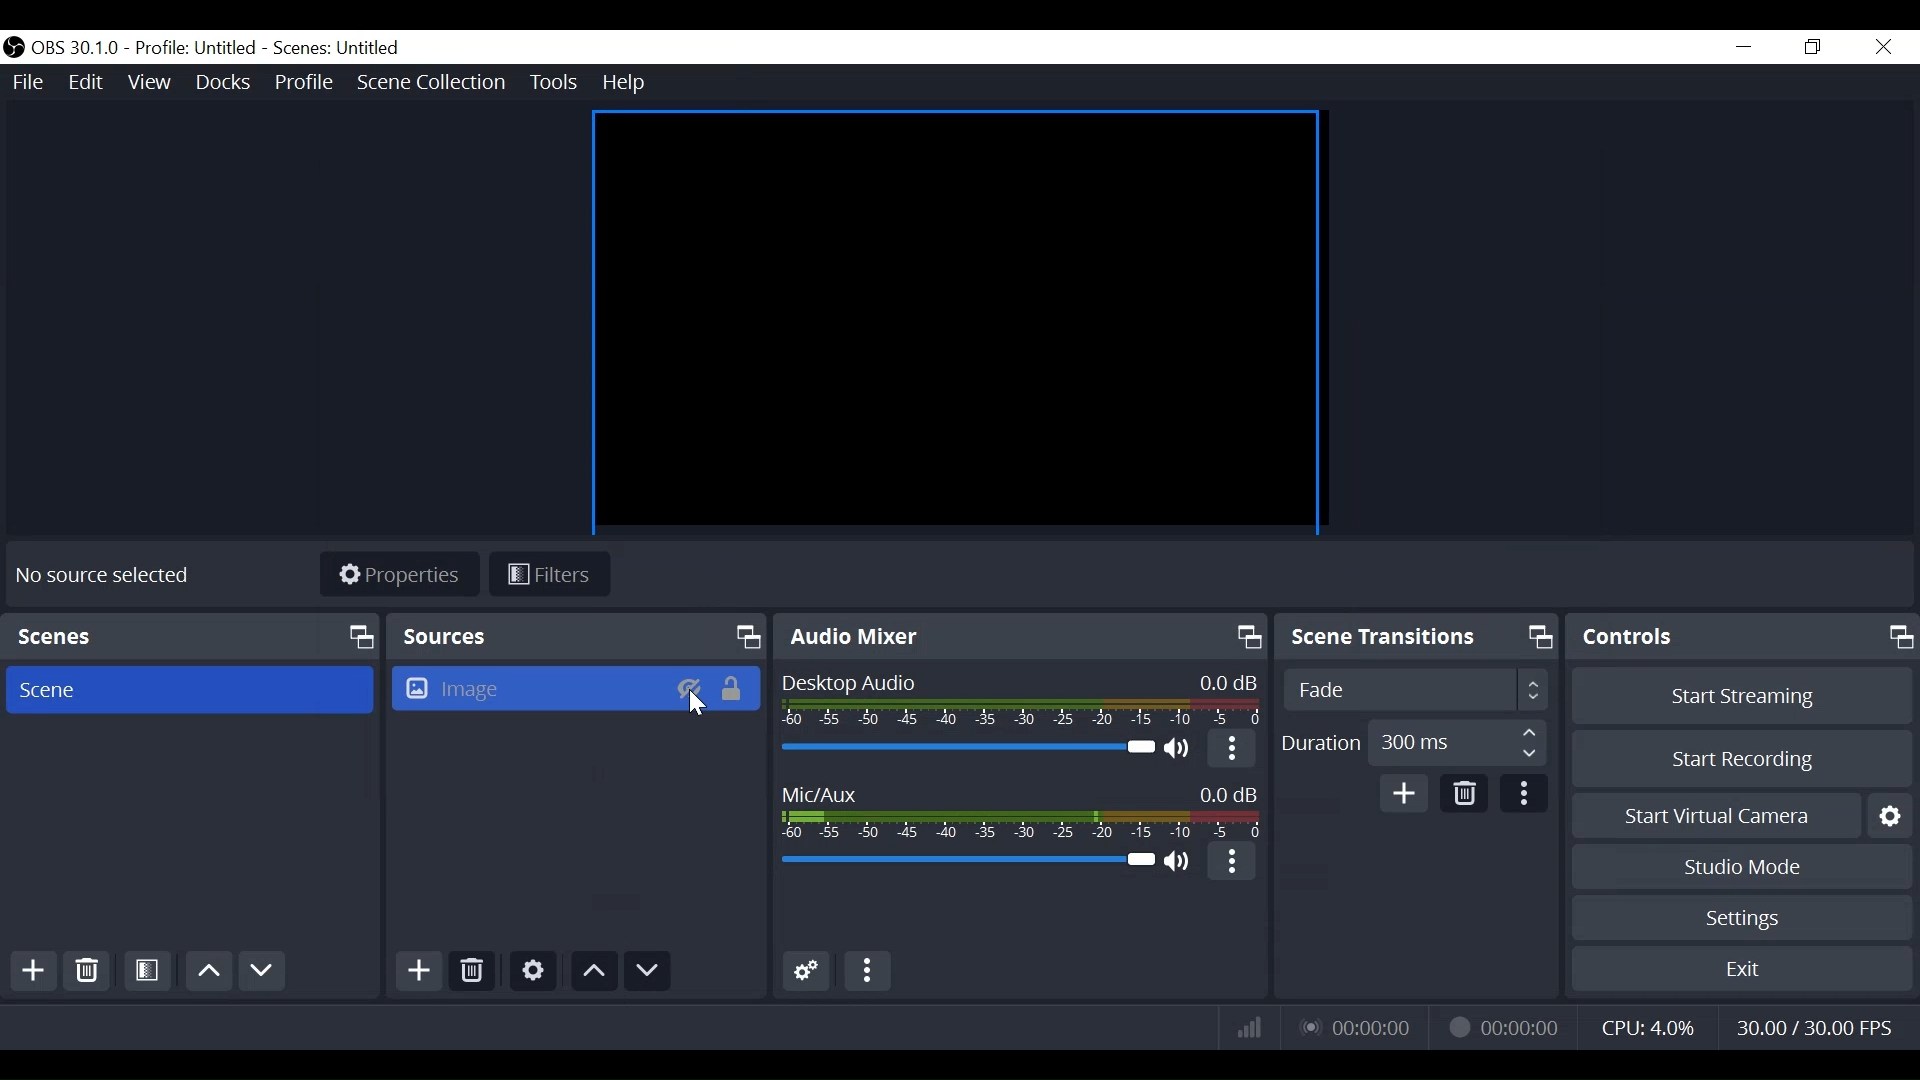 The width and height of the screenshot is (1920, 1080). I want to click on No source selected, so click(100, 579).